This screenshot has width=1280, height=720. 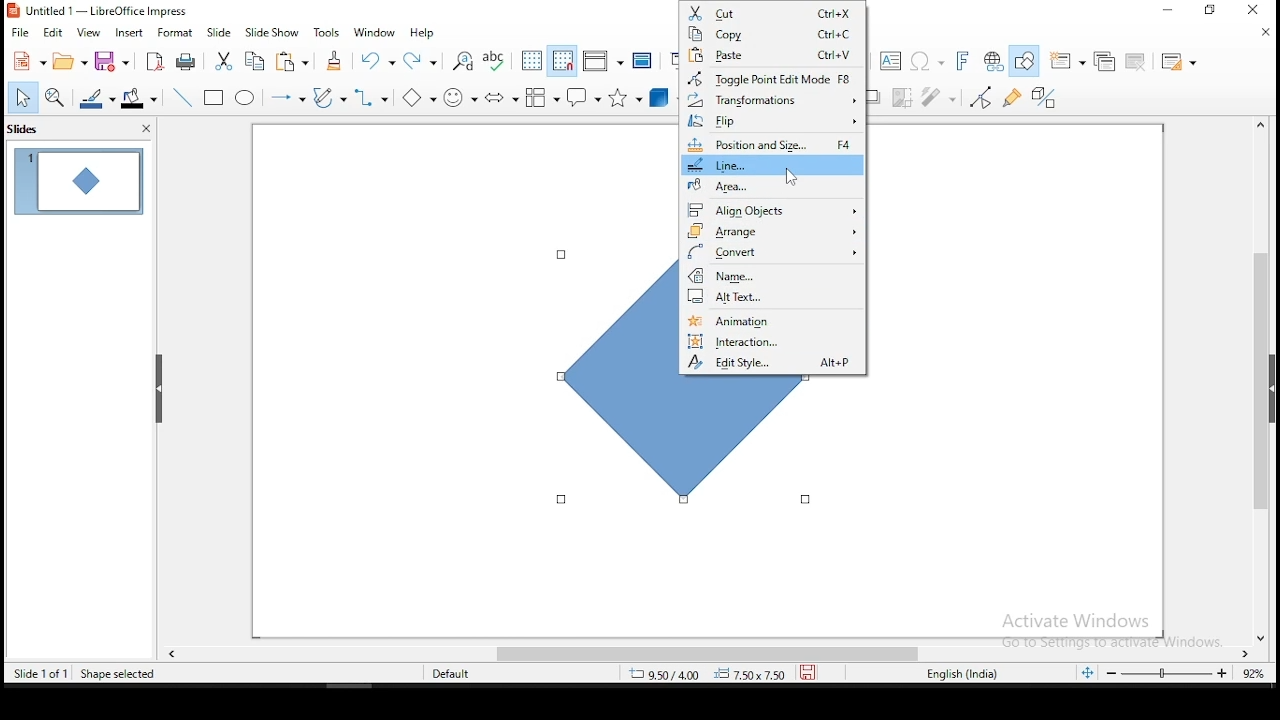 I want to click on master slide, so click(x=642, y=61).